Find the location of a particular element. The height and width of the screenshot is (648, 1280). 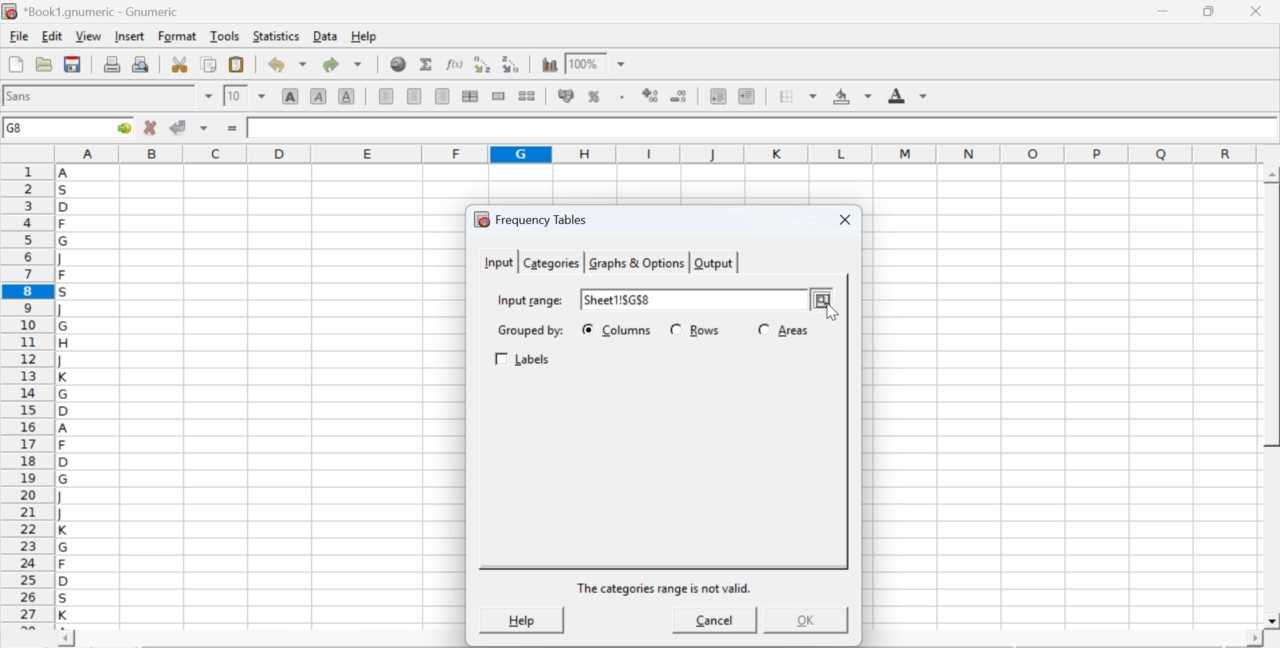

file is located at coordinates (18, 37).